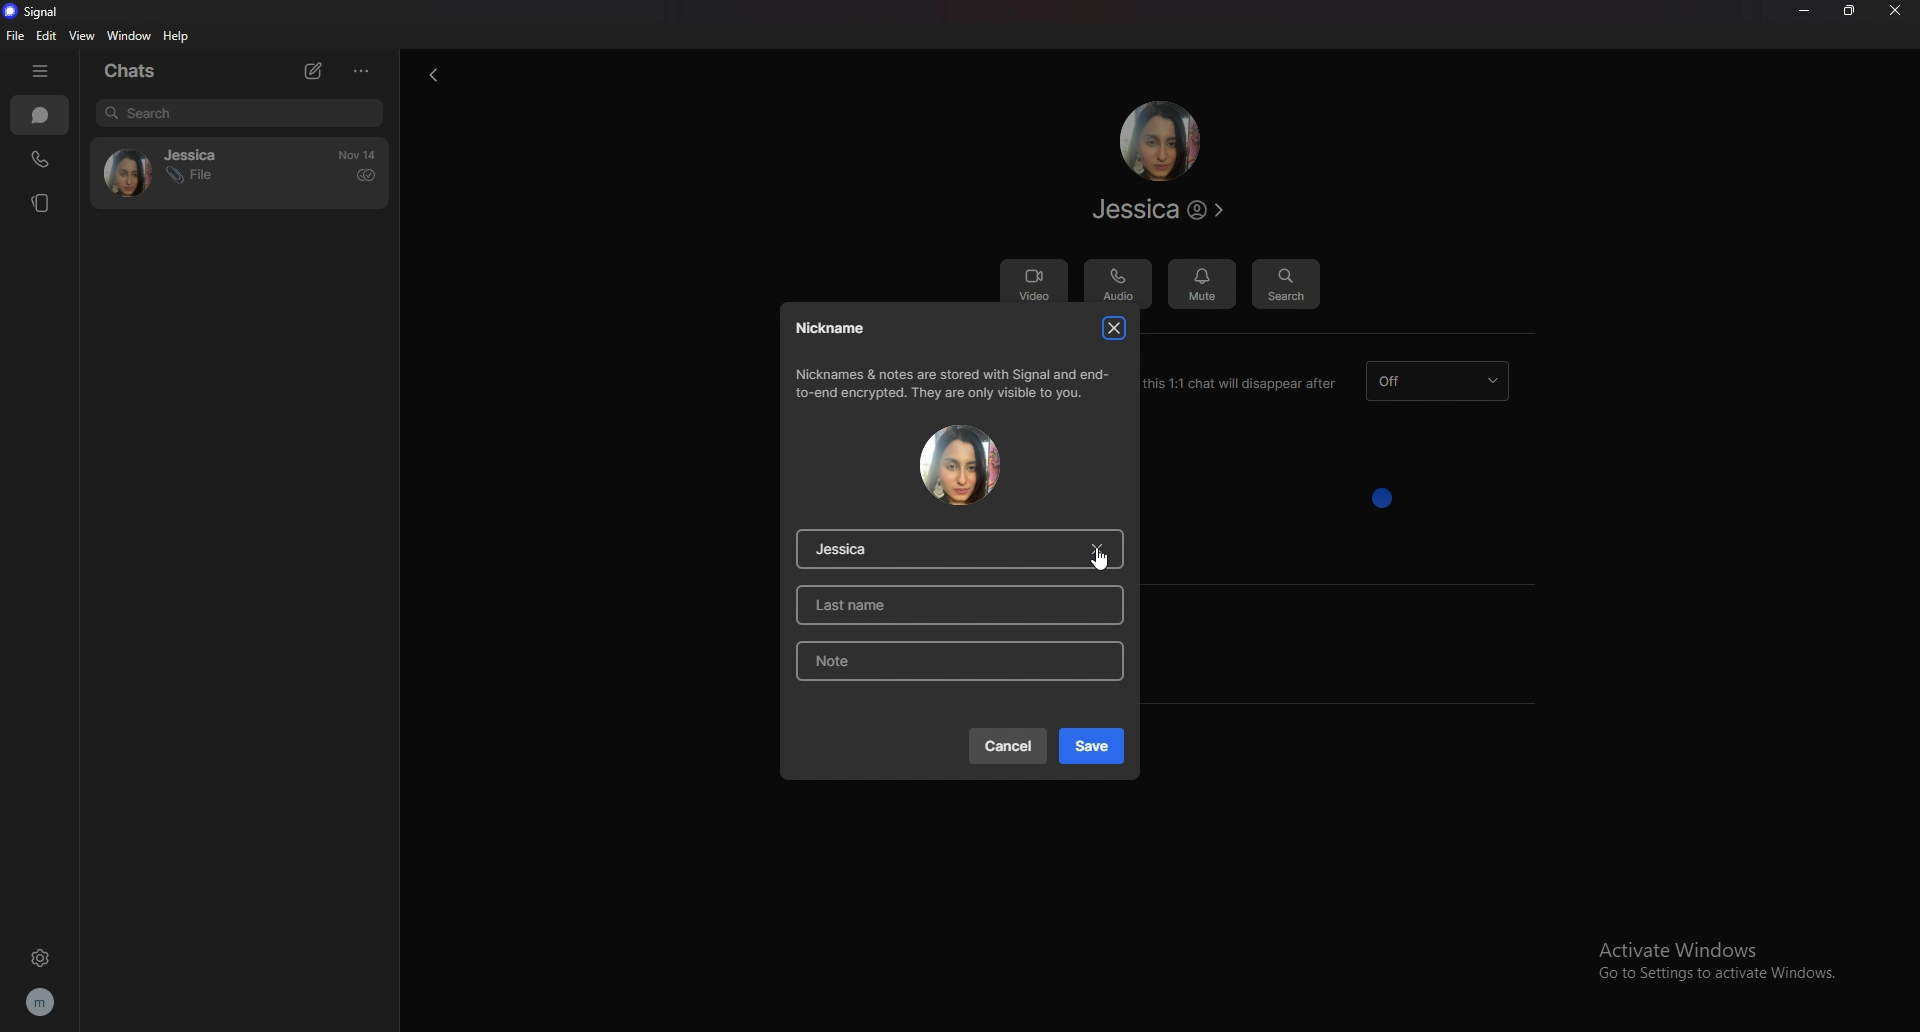 This screenshot has height=1032, width=1920. Describe the element at coordinates (33, 11) in the screenshot. I see `signal` at that location.